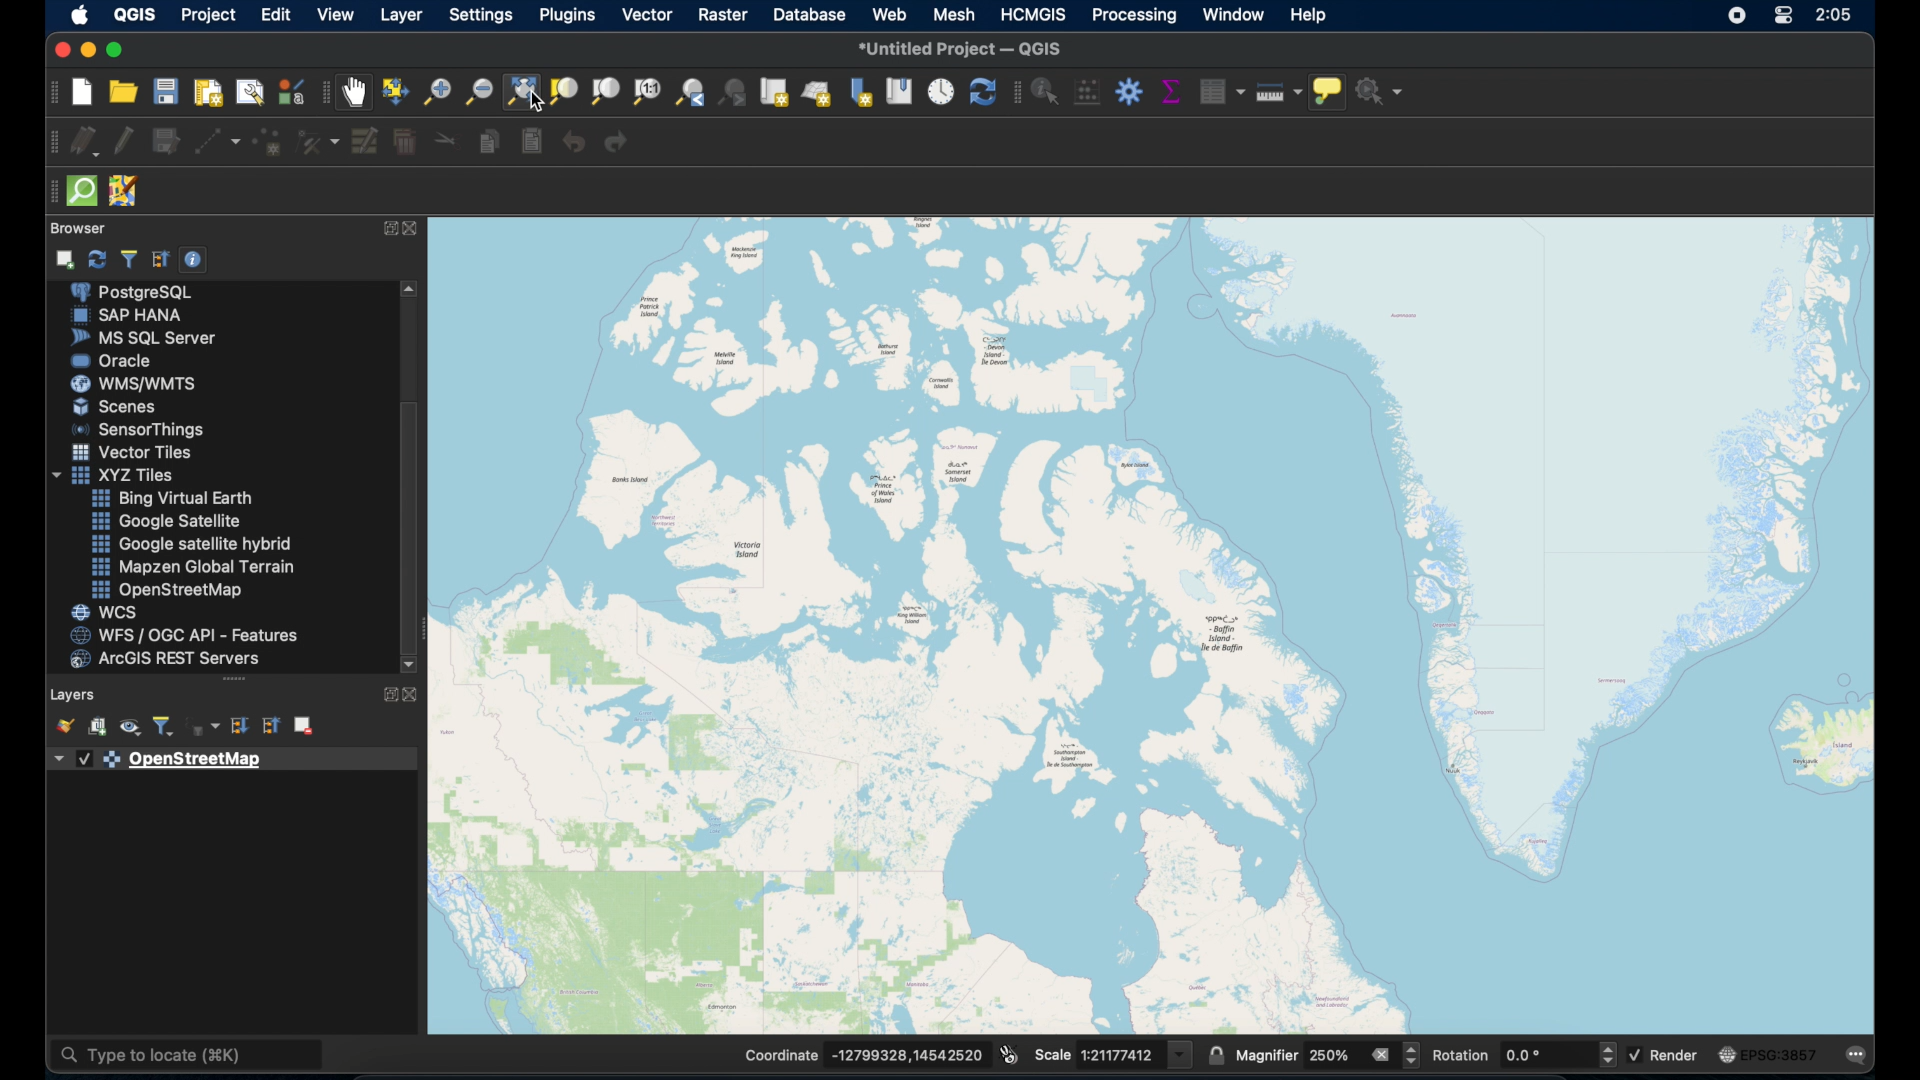 This screenshot has width=1920, height=1080. I want to click on remove layer/group, so click(307, 726).